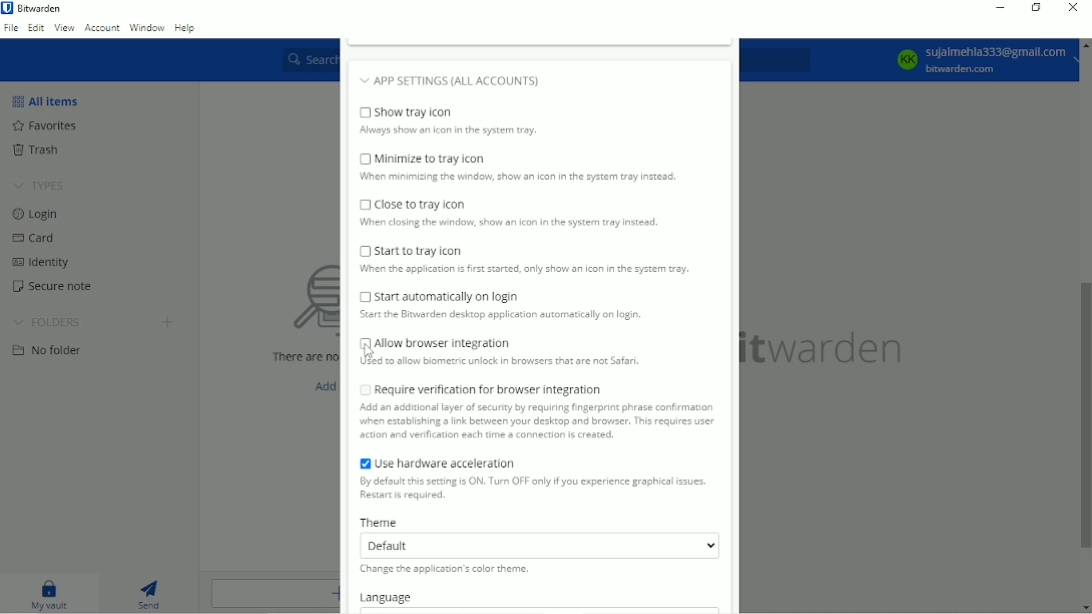 This screenshot has width=1092, height=614. What do you see at coordinates (524, 179) in the screenshot?
I see `When minimizing the window, show an icon in the system tray instead` at bounding box center [524, 179].